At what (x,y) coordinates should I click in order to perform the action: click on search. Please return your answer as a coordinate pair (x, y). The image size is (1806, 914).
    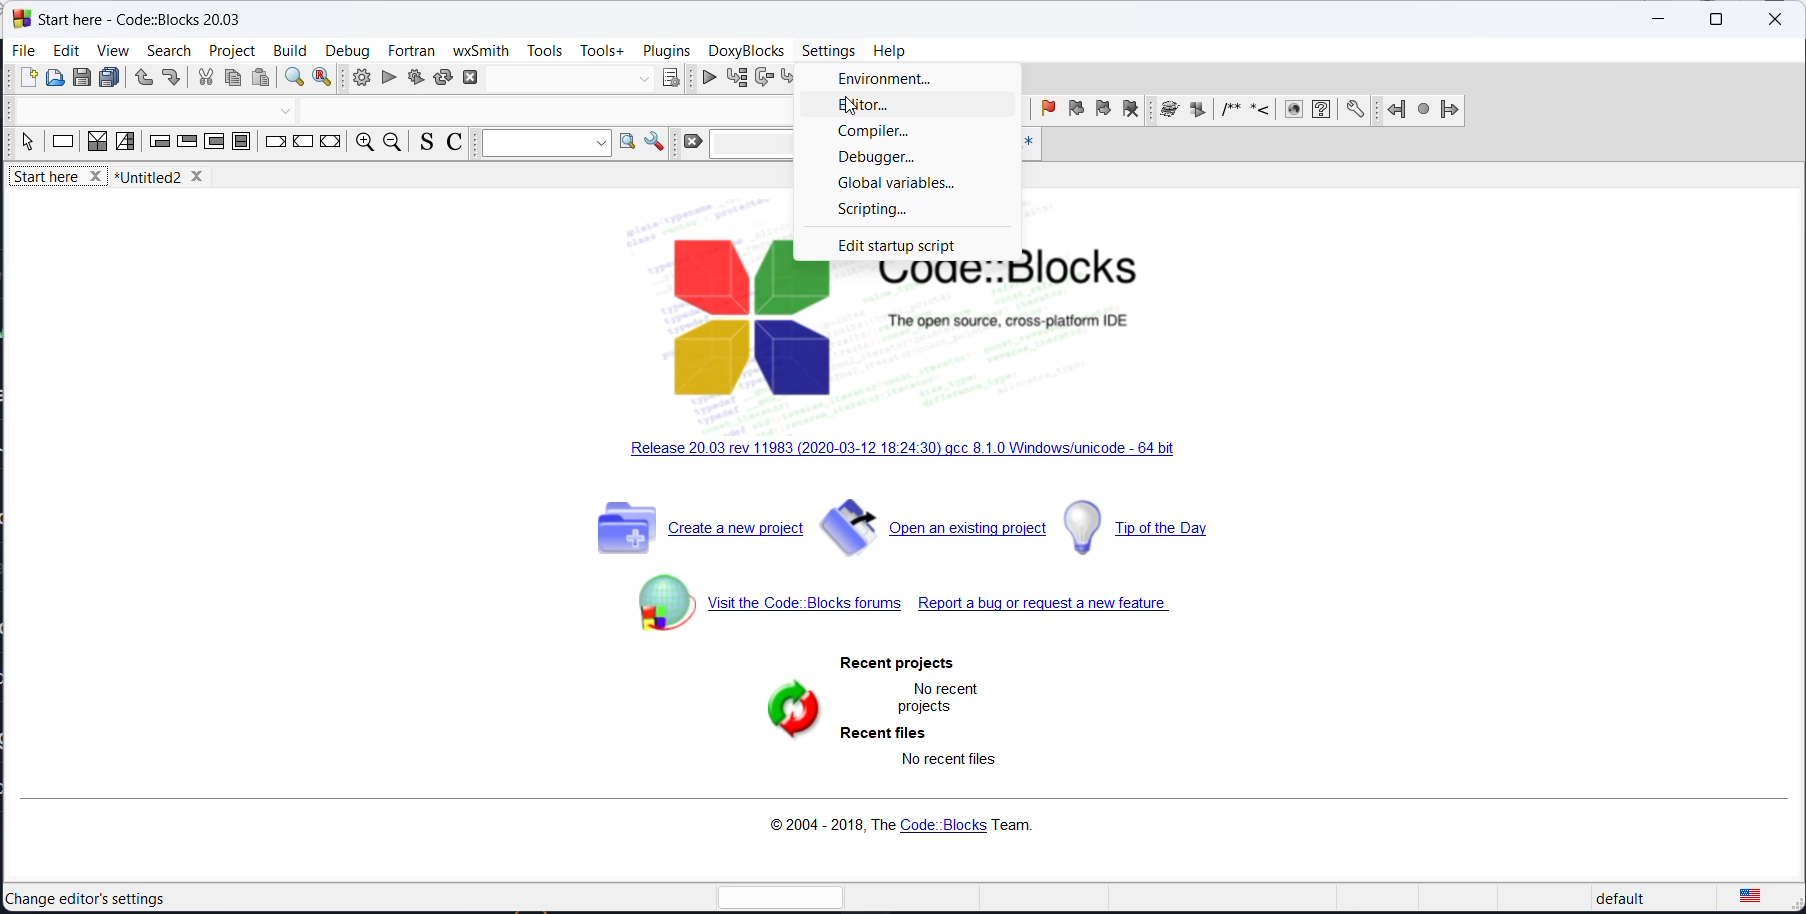
    Looking at the image, I should click on (169, 50).